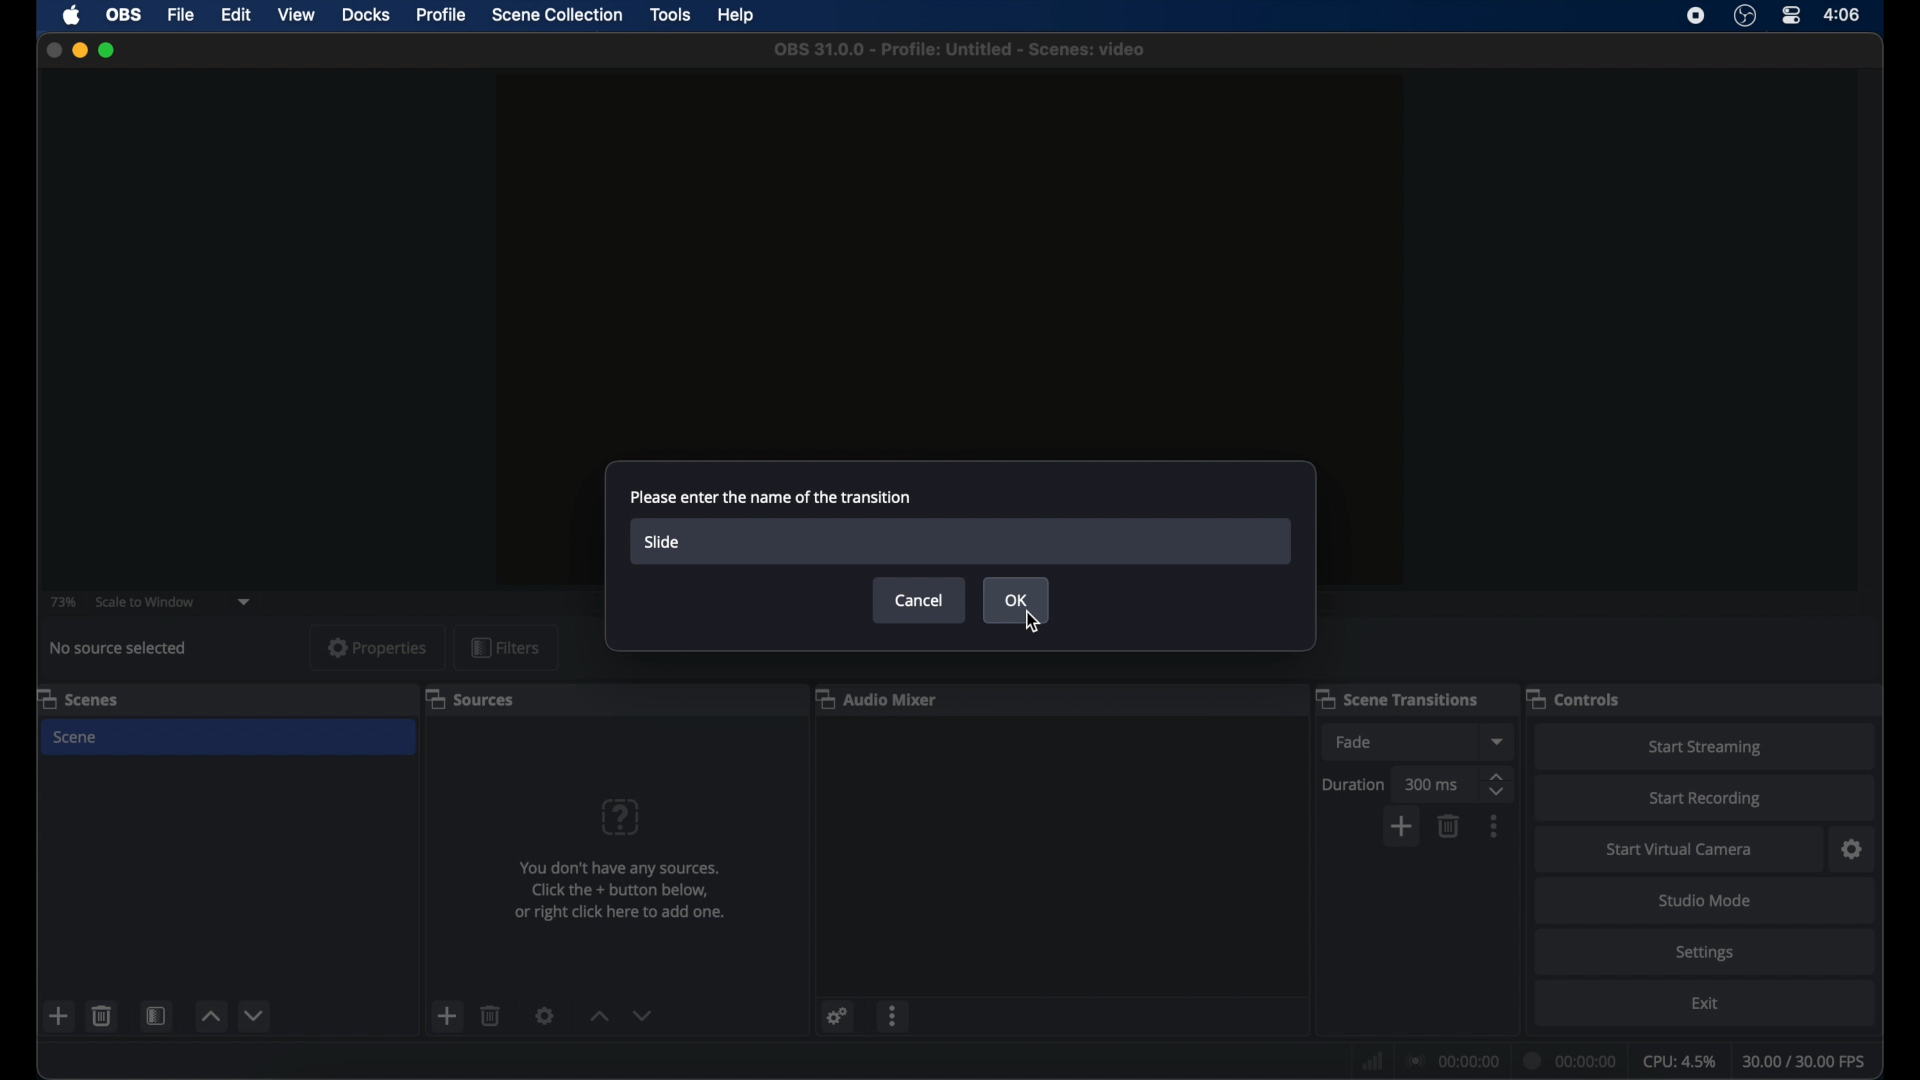  I want to click on no source selected, so click(119, 648).